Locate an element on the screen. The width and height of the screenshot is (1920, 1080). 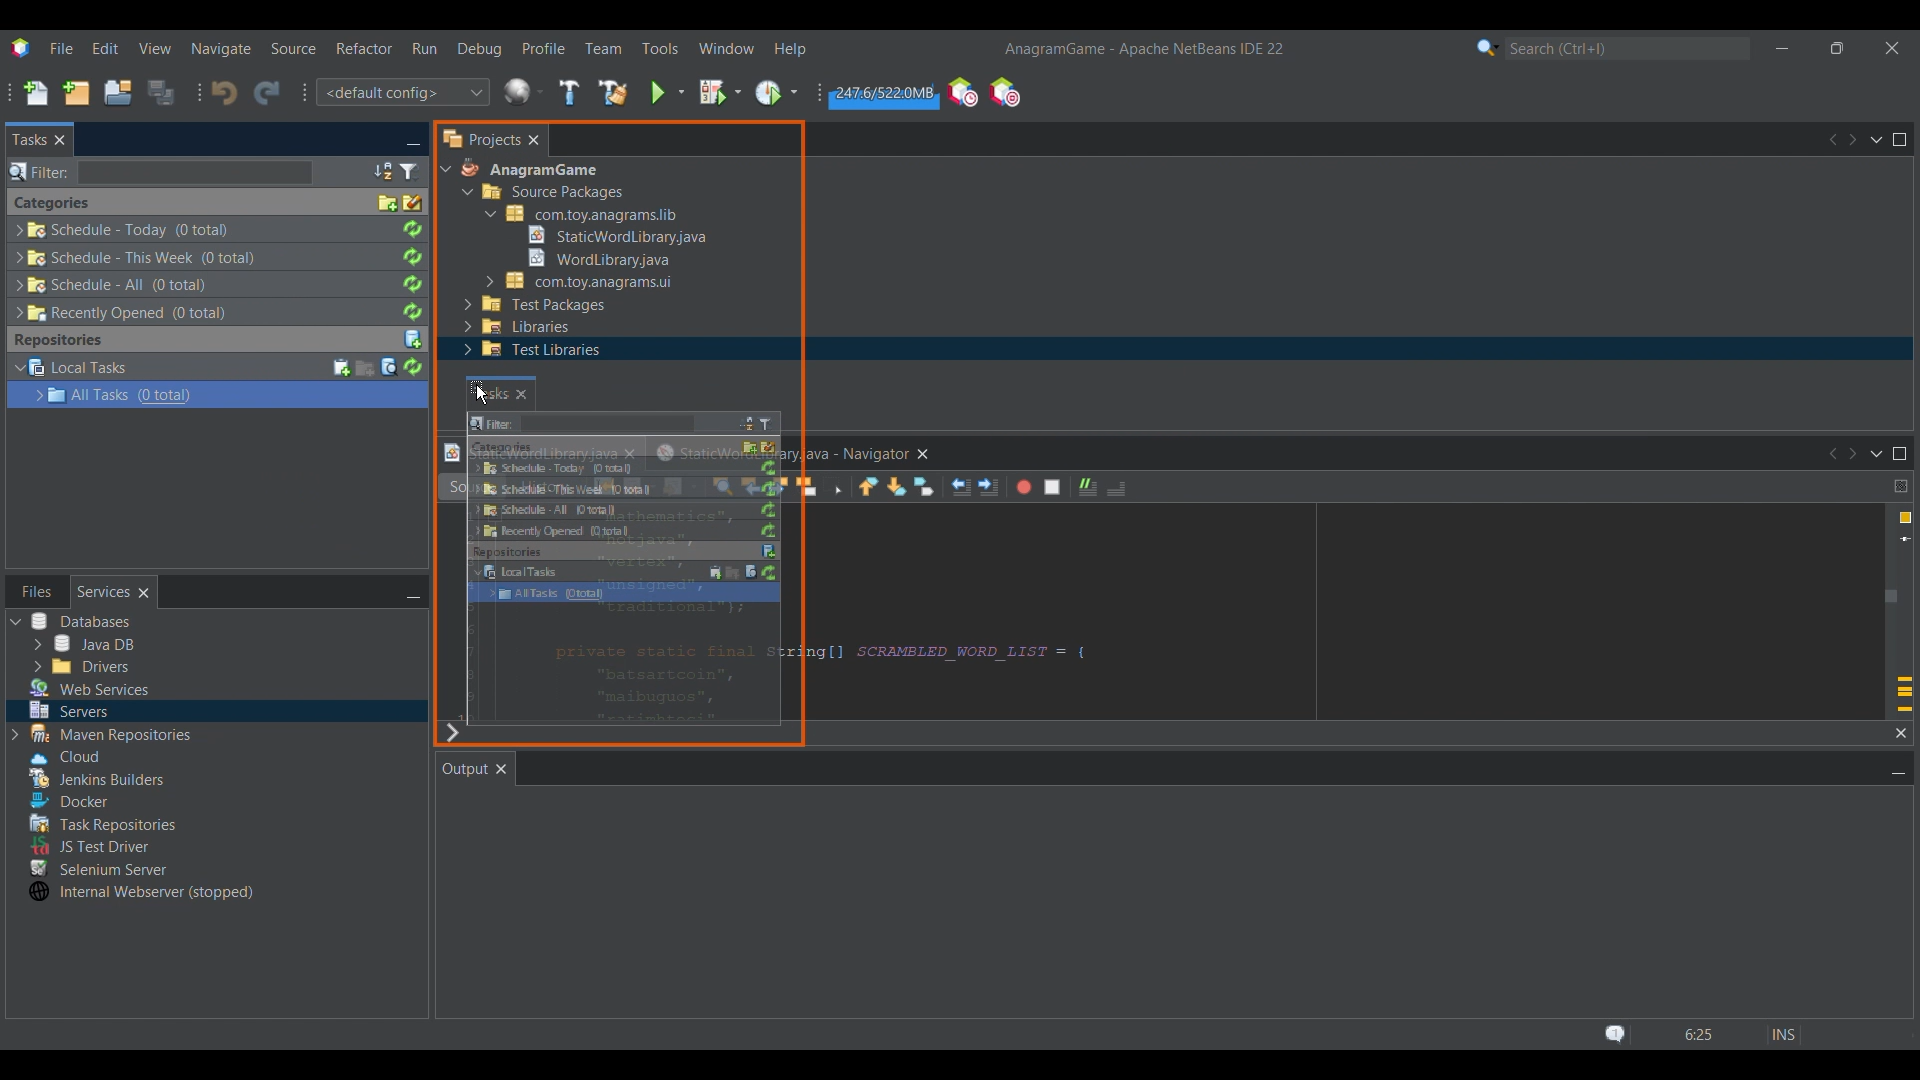
 is located at coordinates (553, 195).